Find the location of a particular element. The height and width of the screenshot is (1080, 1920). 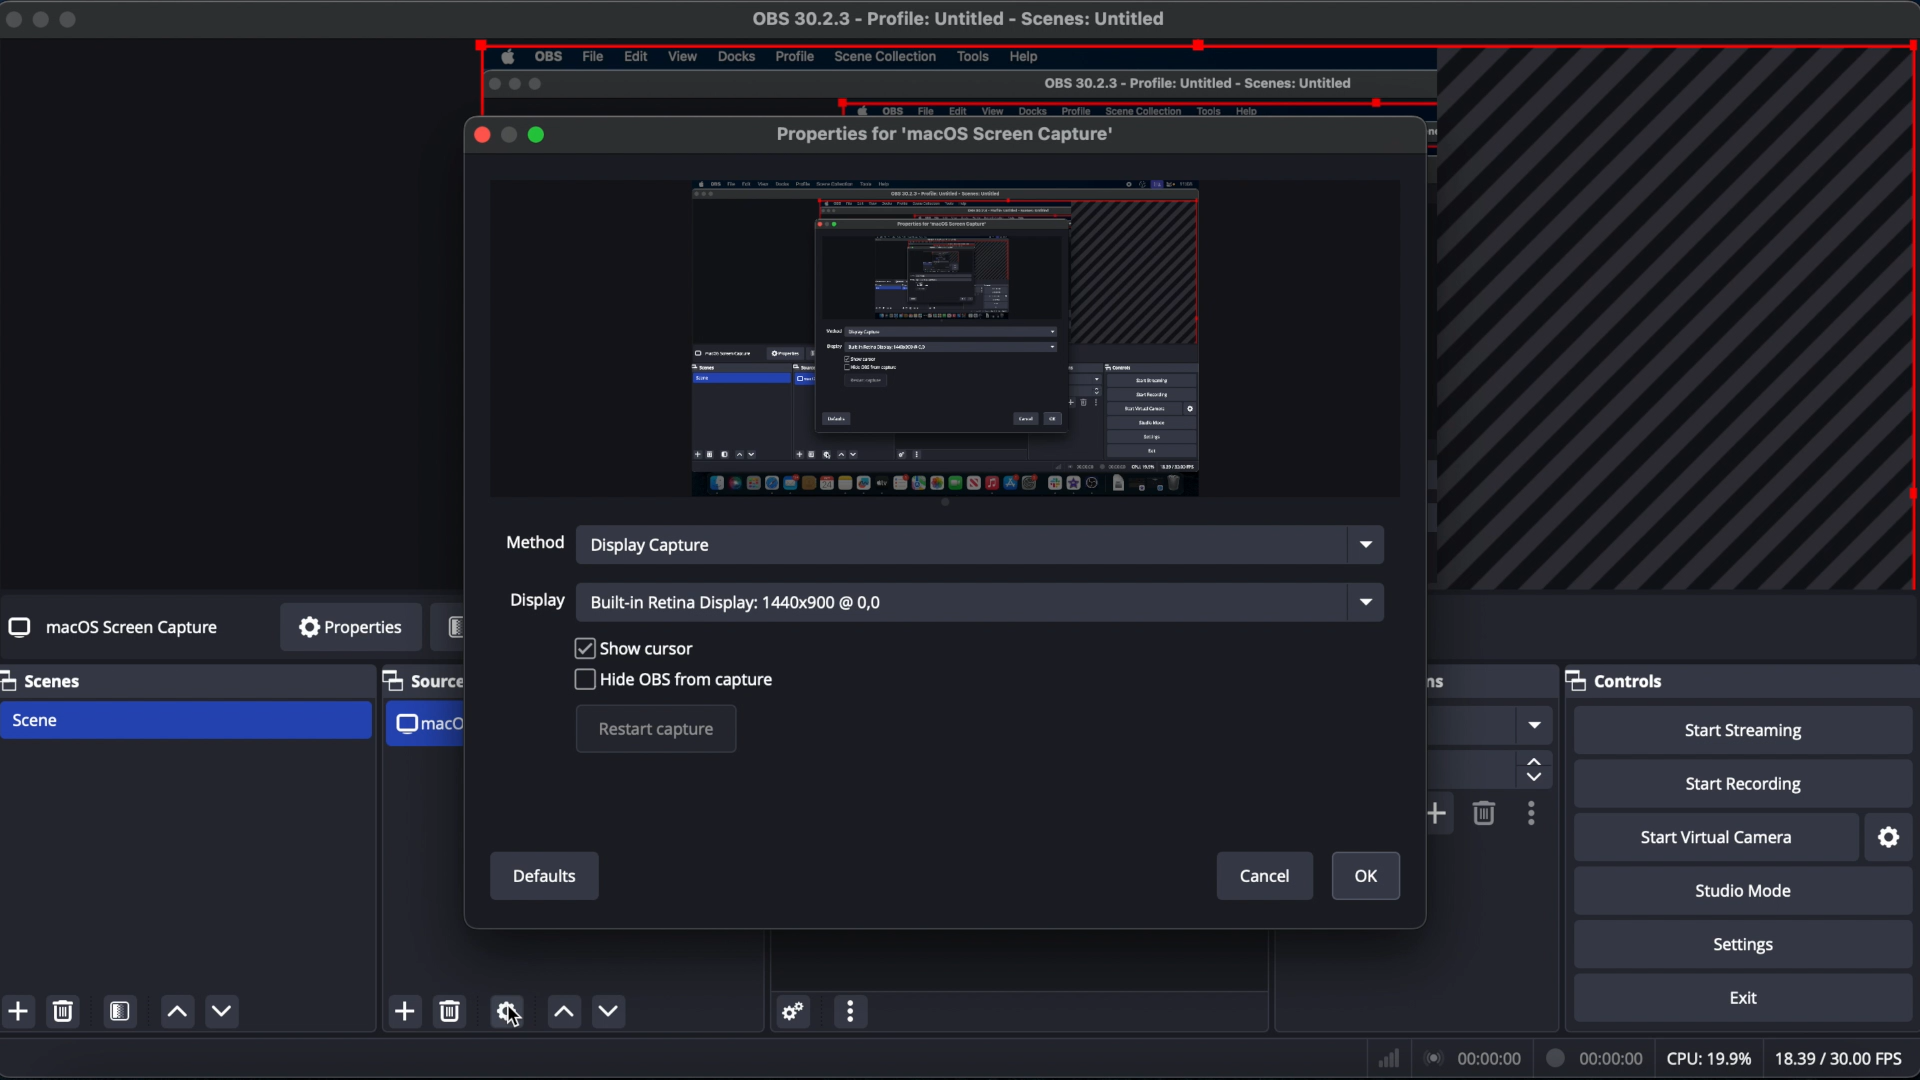

cursor is located at coordinates (515, 1016).